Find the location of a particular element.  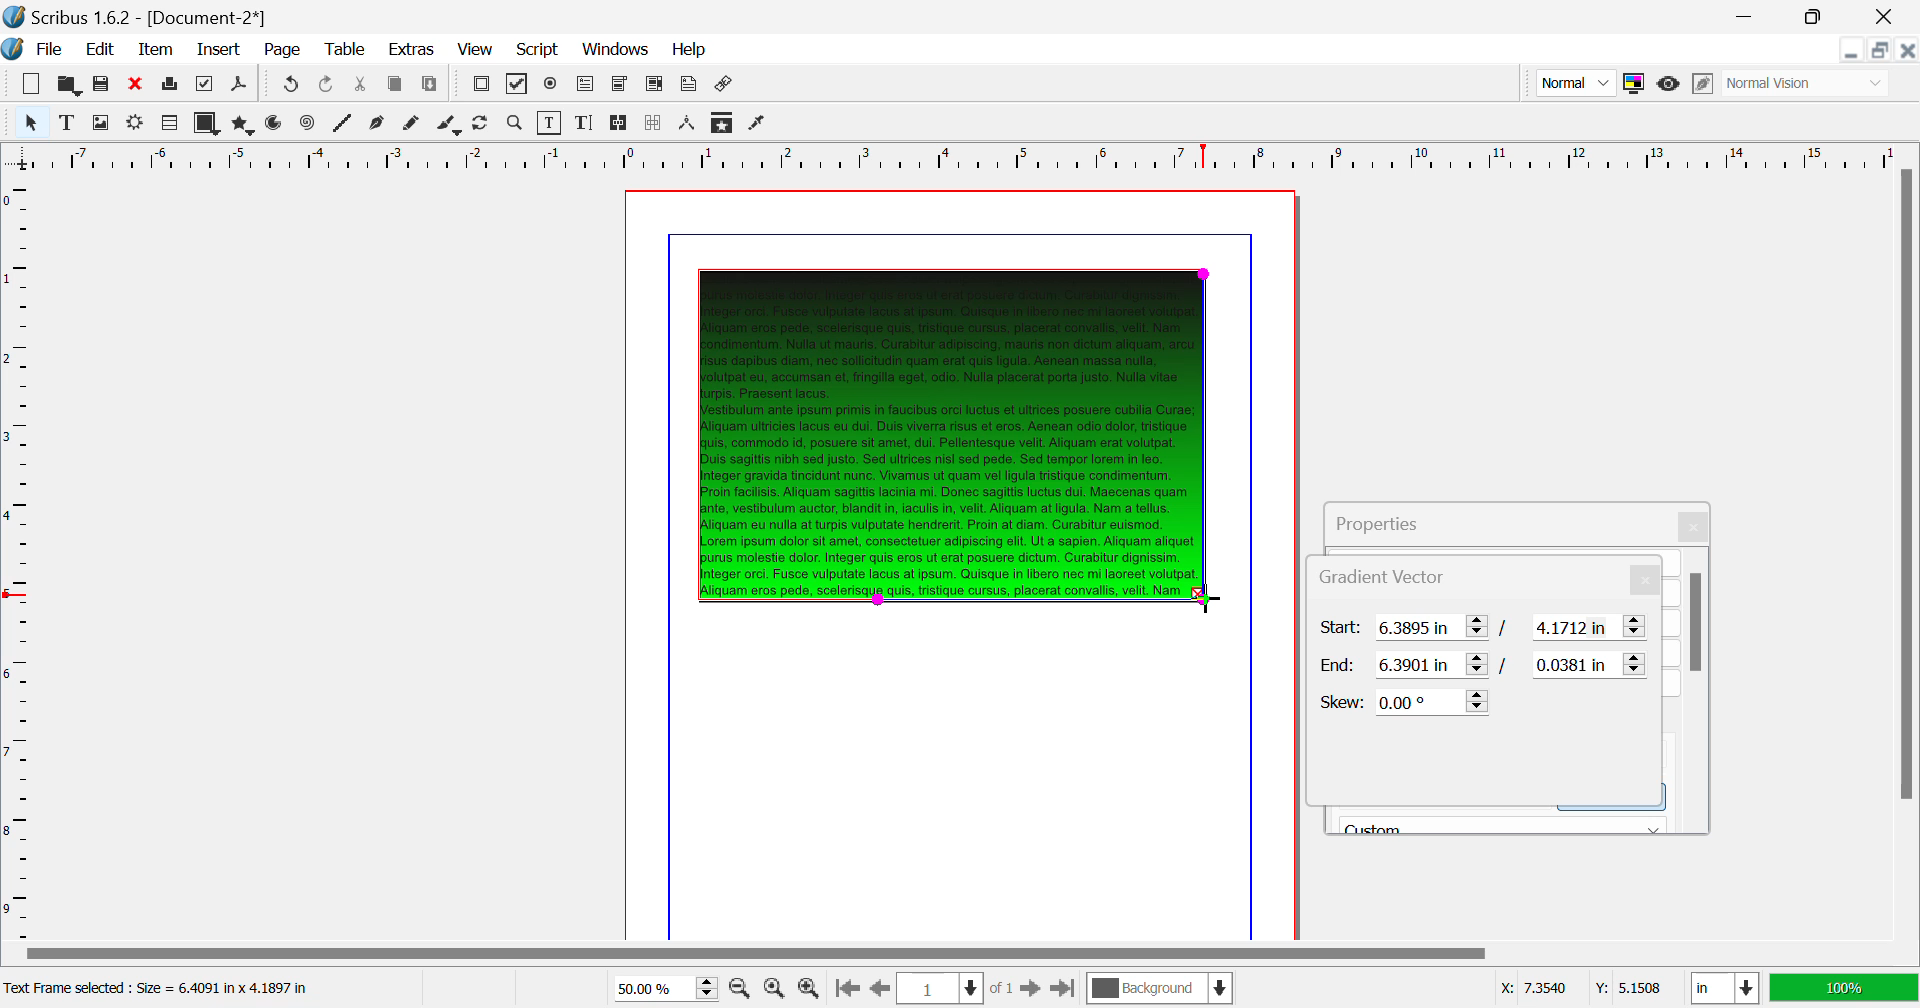

Undo is located at coordinates (329, 86).